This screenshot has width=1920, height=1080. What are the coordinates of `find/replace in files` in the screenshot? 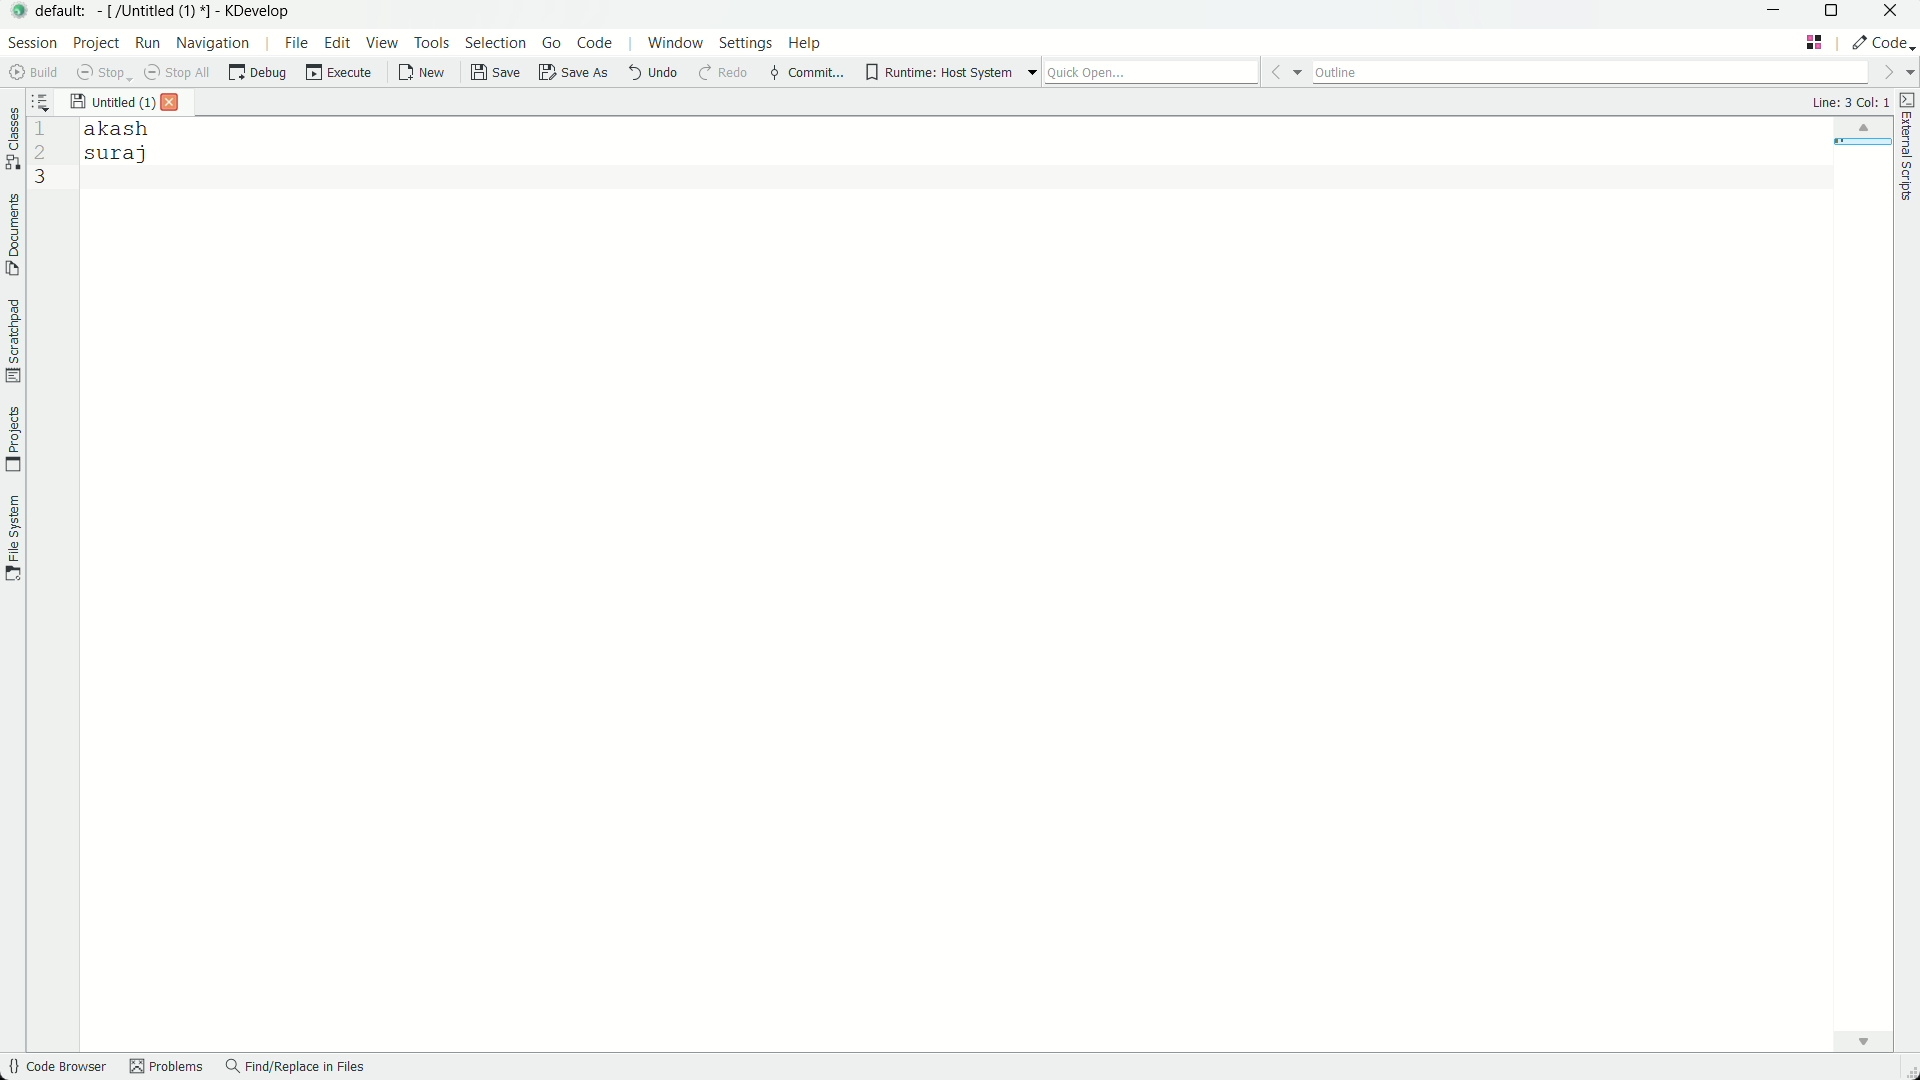 It's located at (297, 1068).